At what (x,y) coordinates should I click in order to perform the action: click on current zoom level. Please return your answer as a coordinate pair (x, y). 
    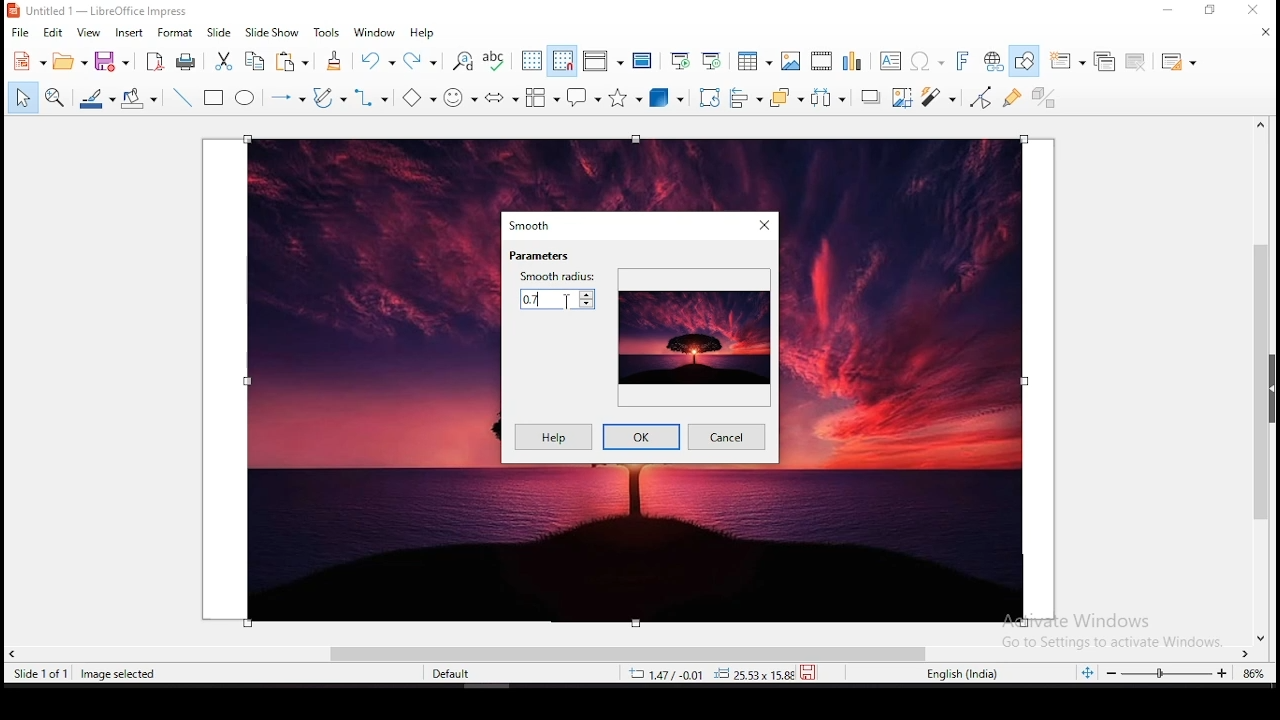
    Looking at the image, I should click on (1251, 676).